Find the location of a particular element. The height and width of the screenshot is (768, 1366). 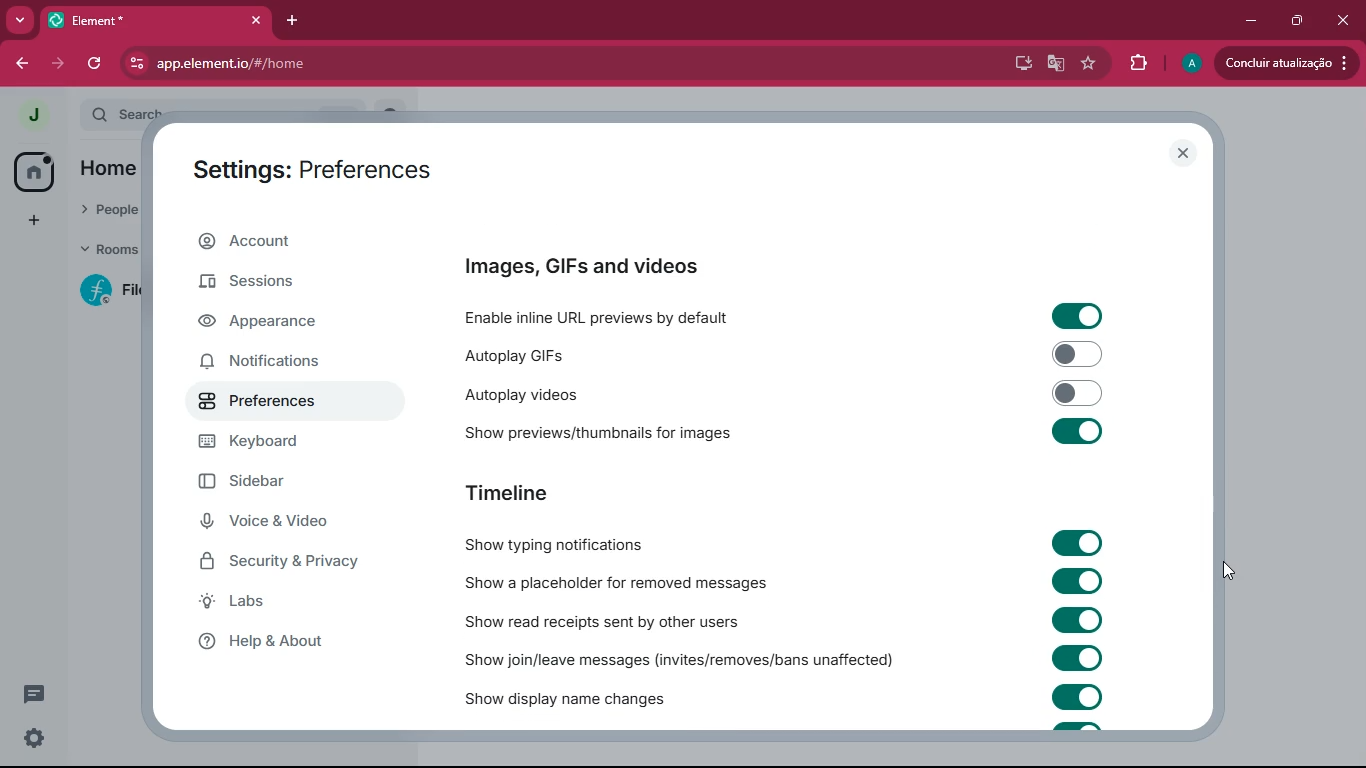

extensions is located at coordinates (1140, 63).